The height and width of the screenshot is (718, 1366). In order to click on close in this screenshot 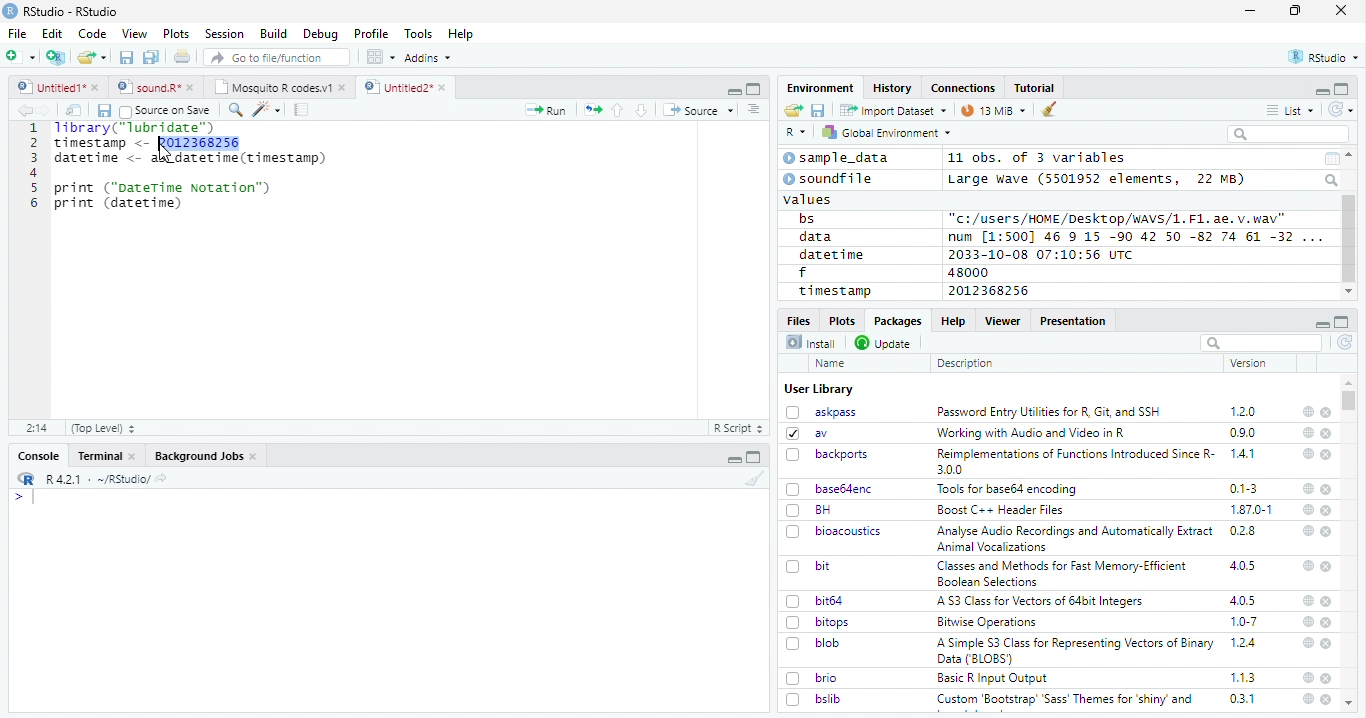, I will do `click(1326, 413)`.